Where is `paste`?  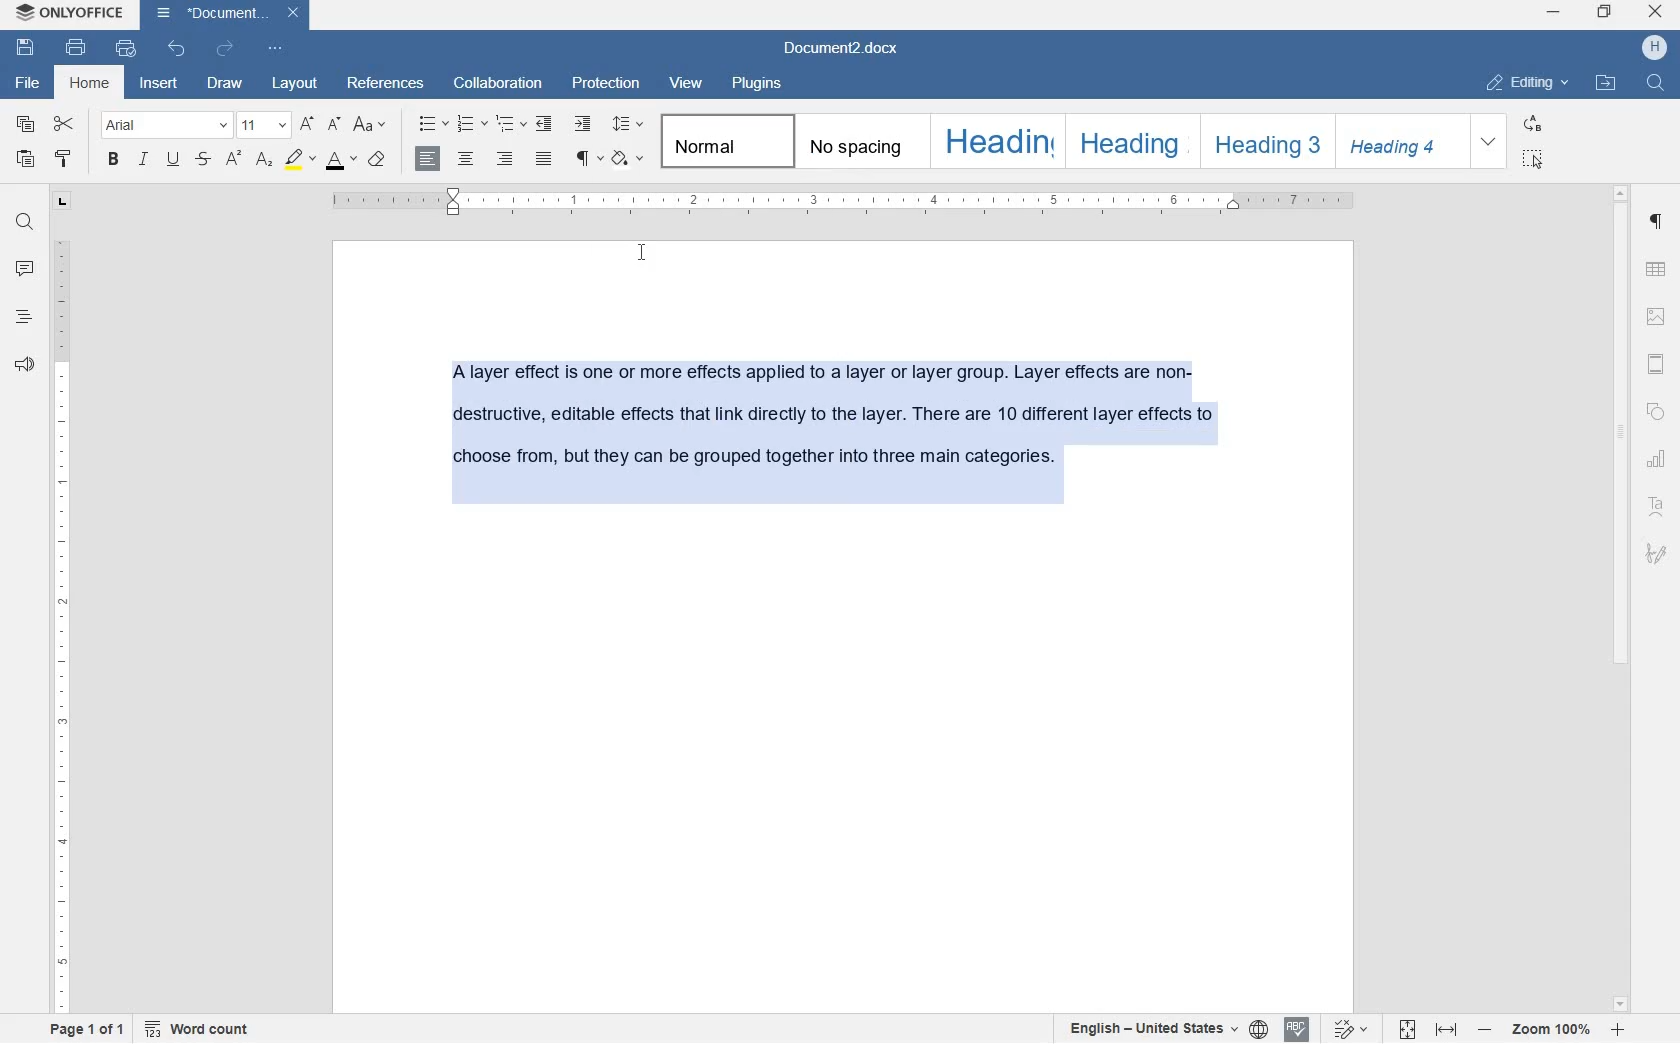 paste is located at coordinates (28, 160).